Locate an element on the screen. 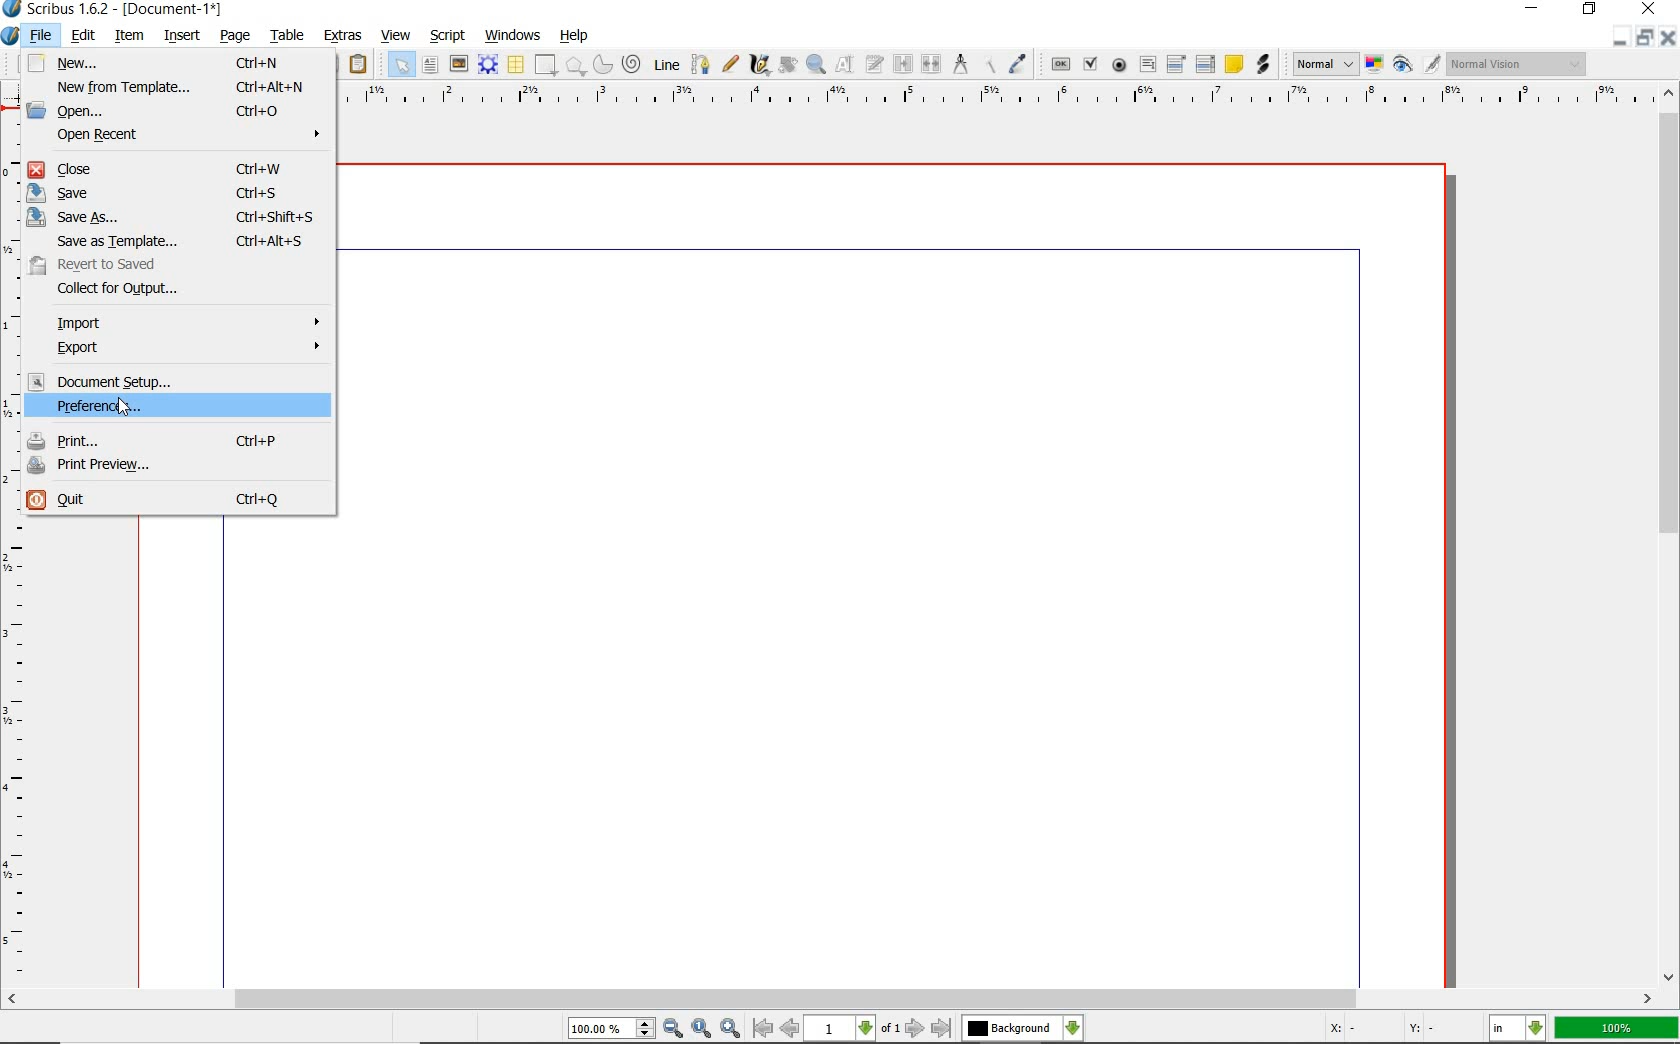  extras is located at coordinates (345, 36).